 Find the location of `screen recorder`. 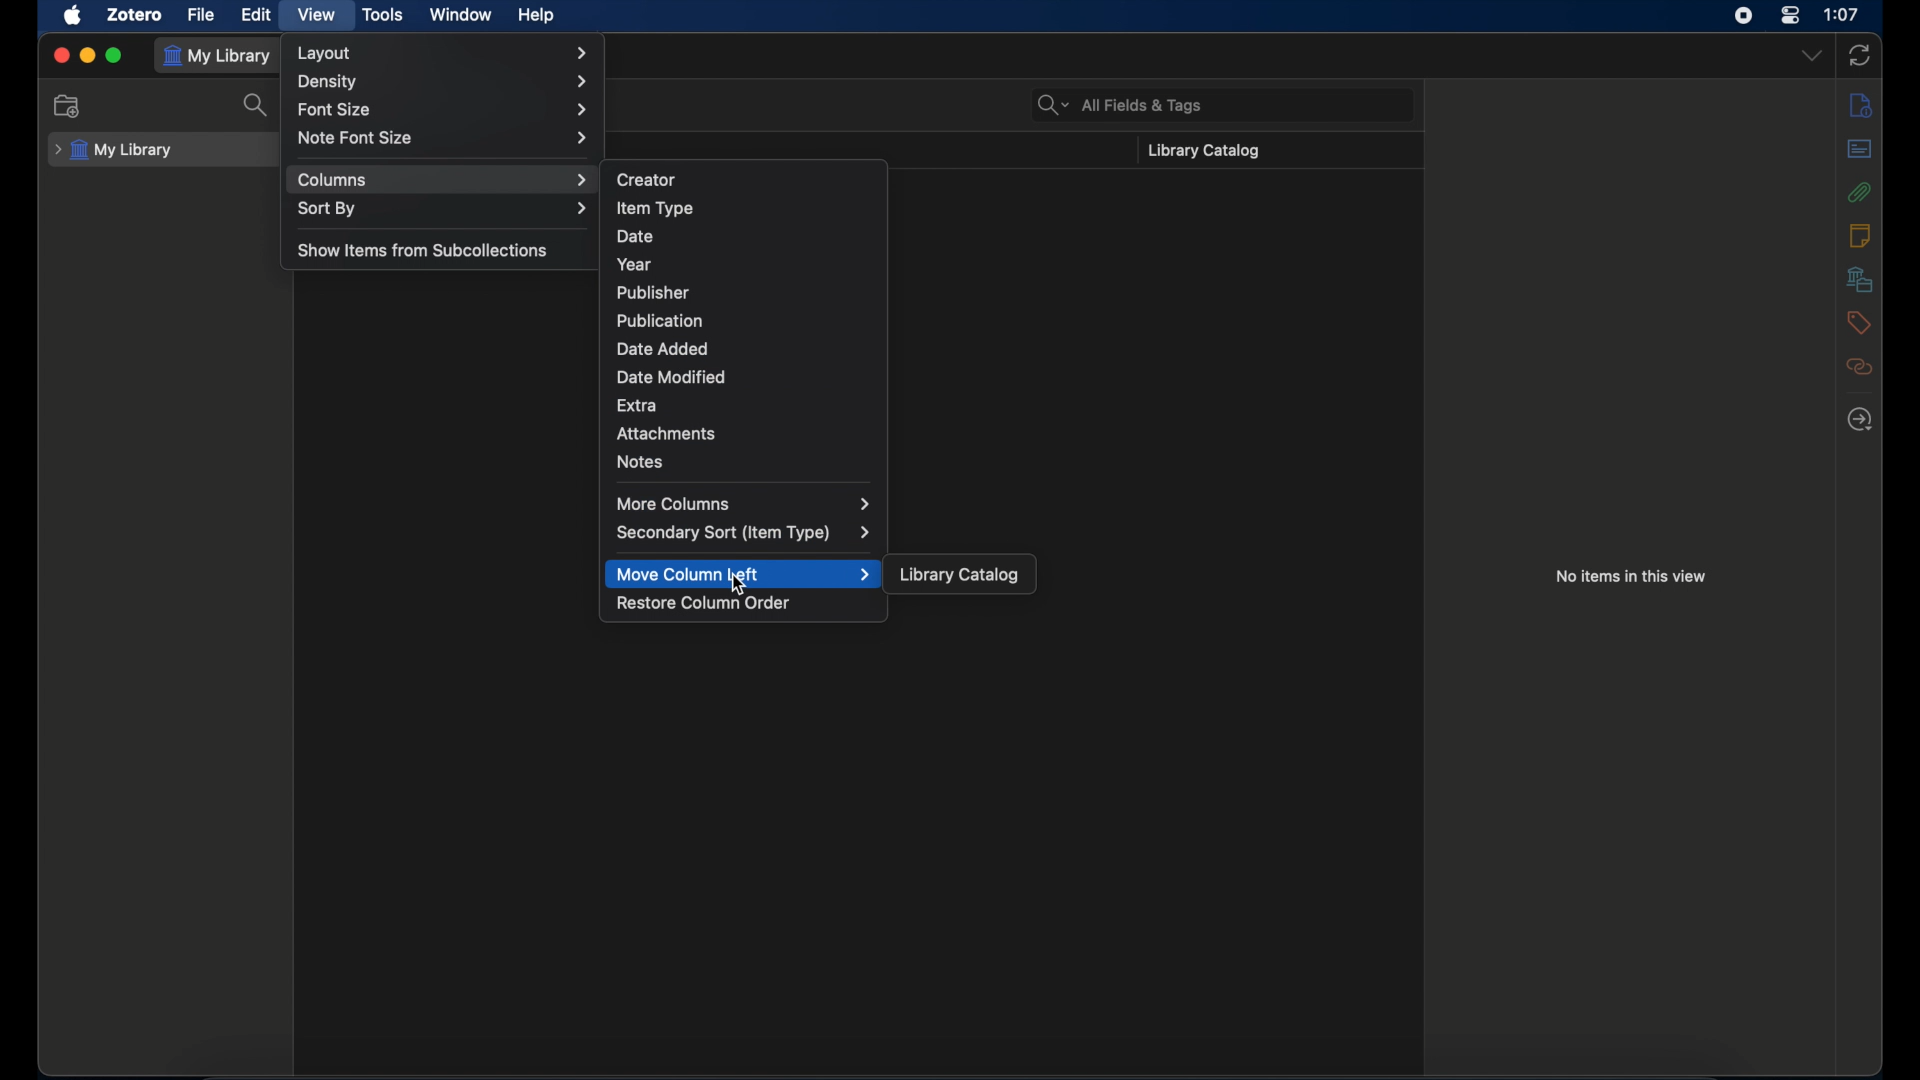

screen recorder is located at coordinates (1742, 15).